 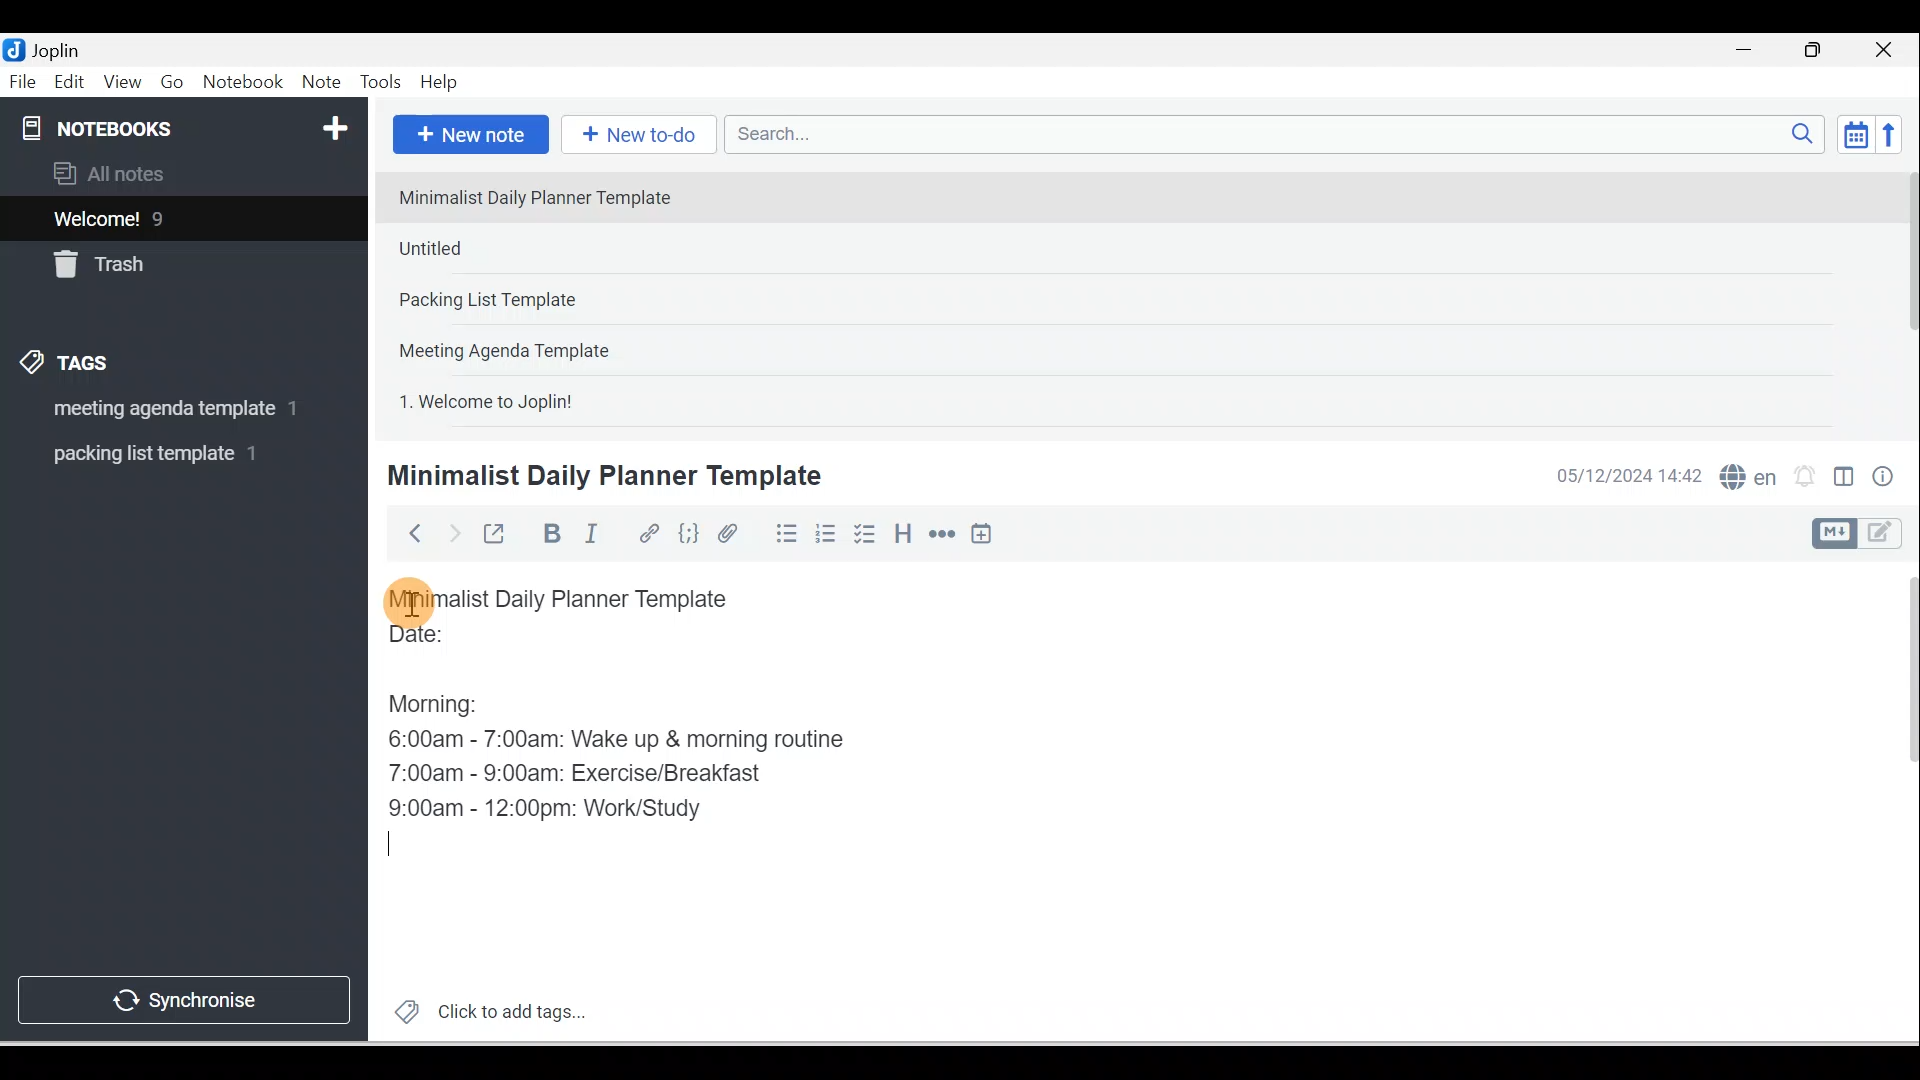 What do you see at coordinates (71, 366) in the screenshot?
I see `Tags` at bounding box center [71, 366].